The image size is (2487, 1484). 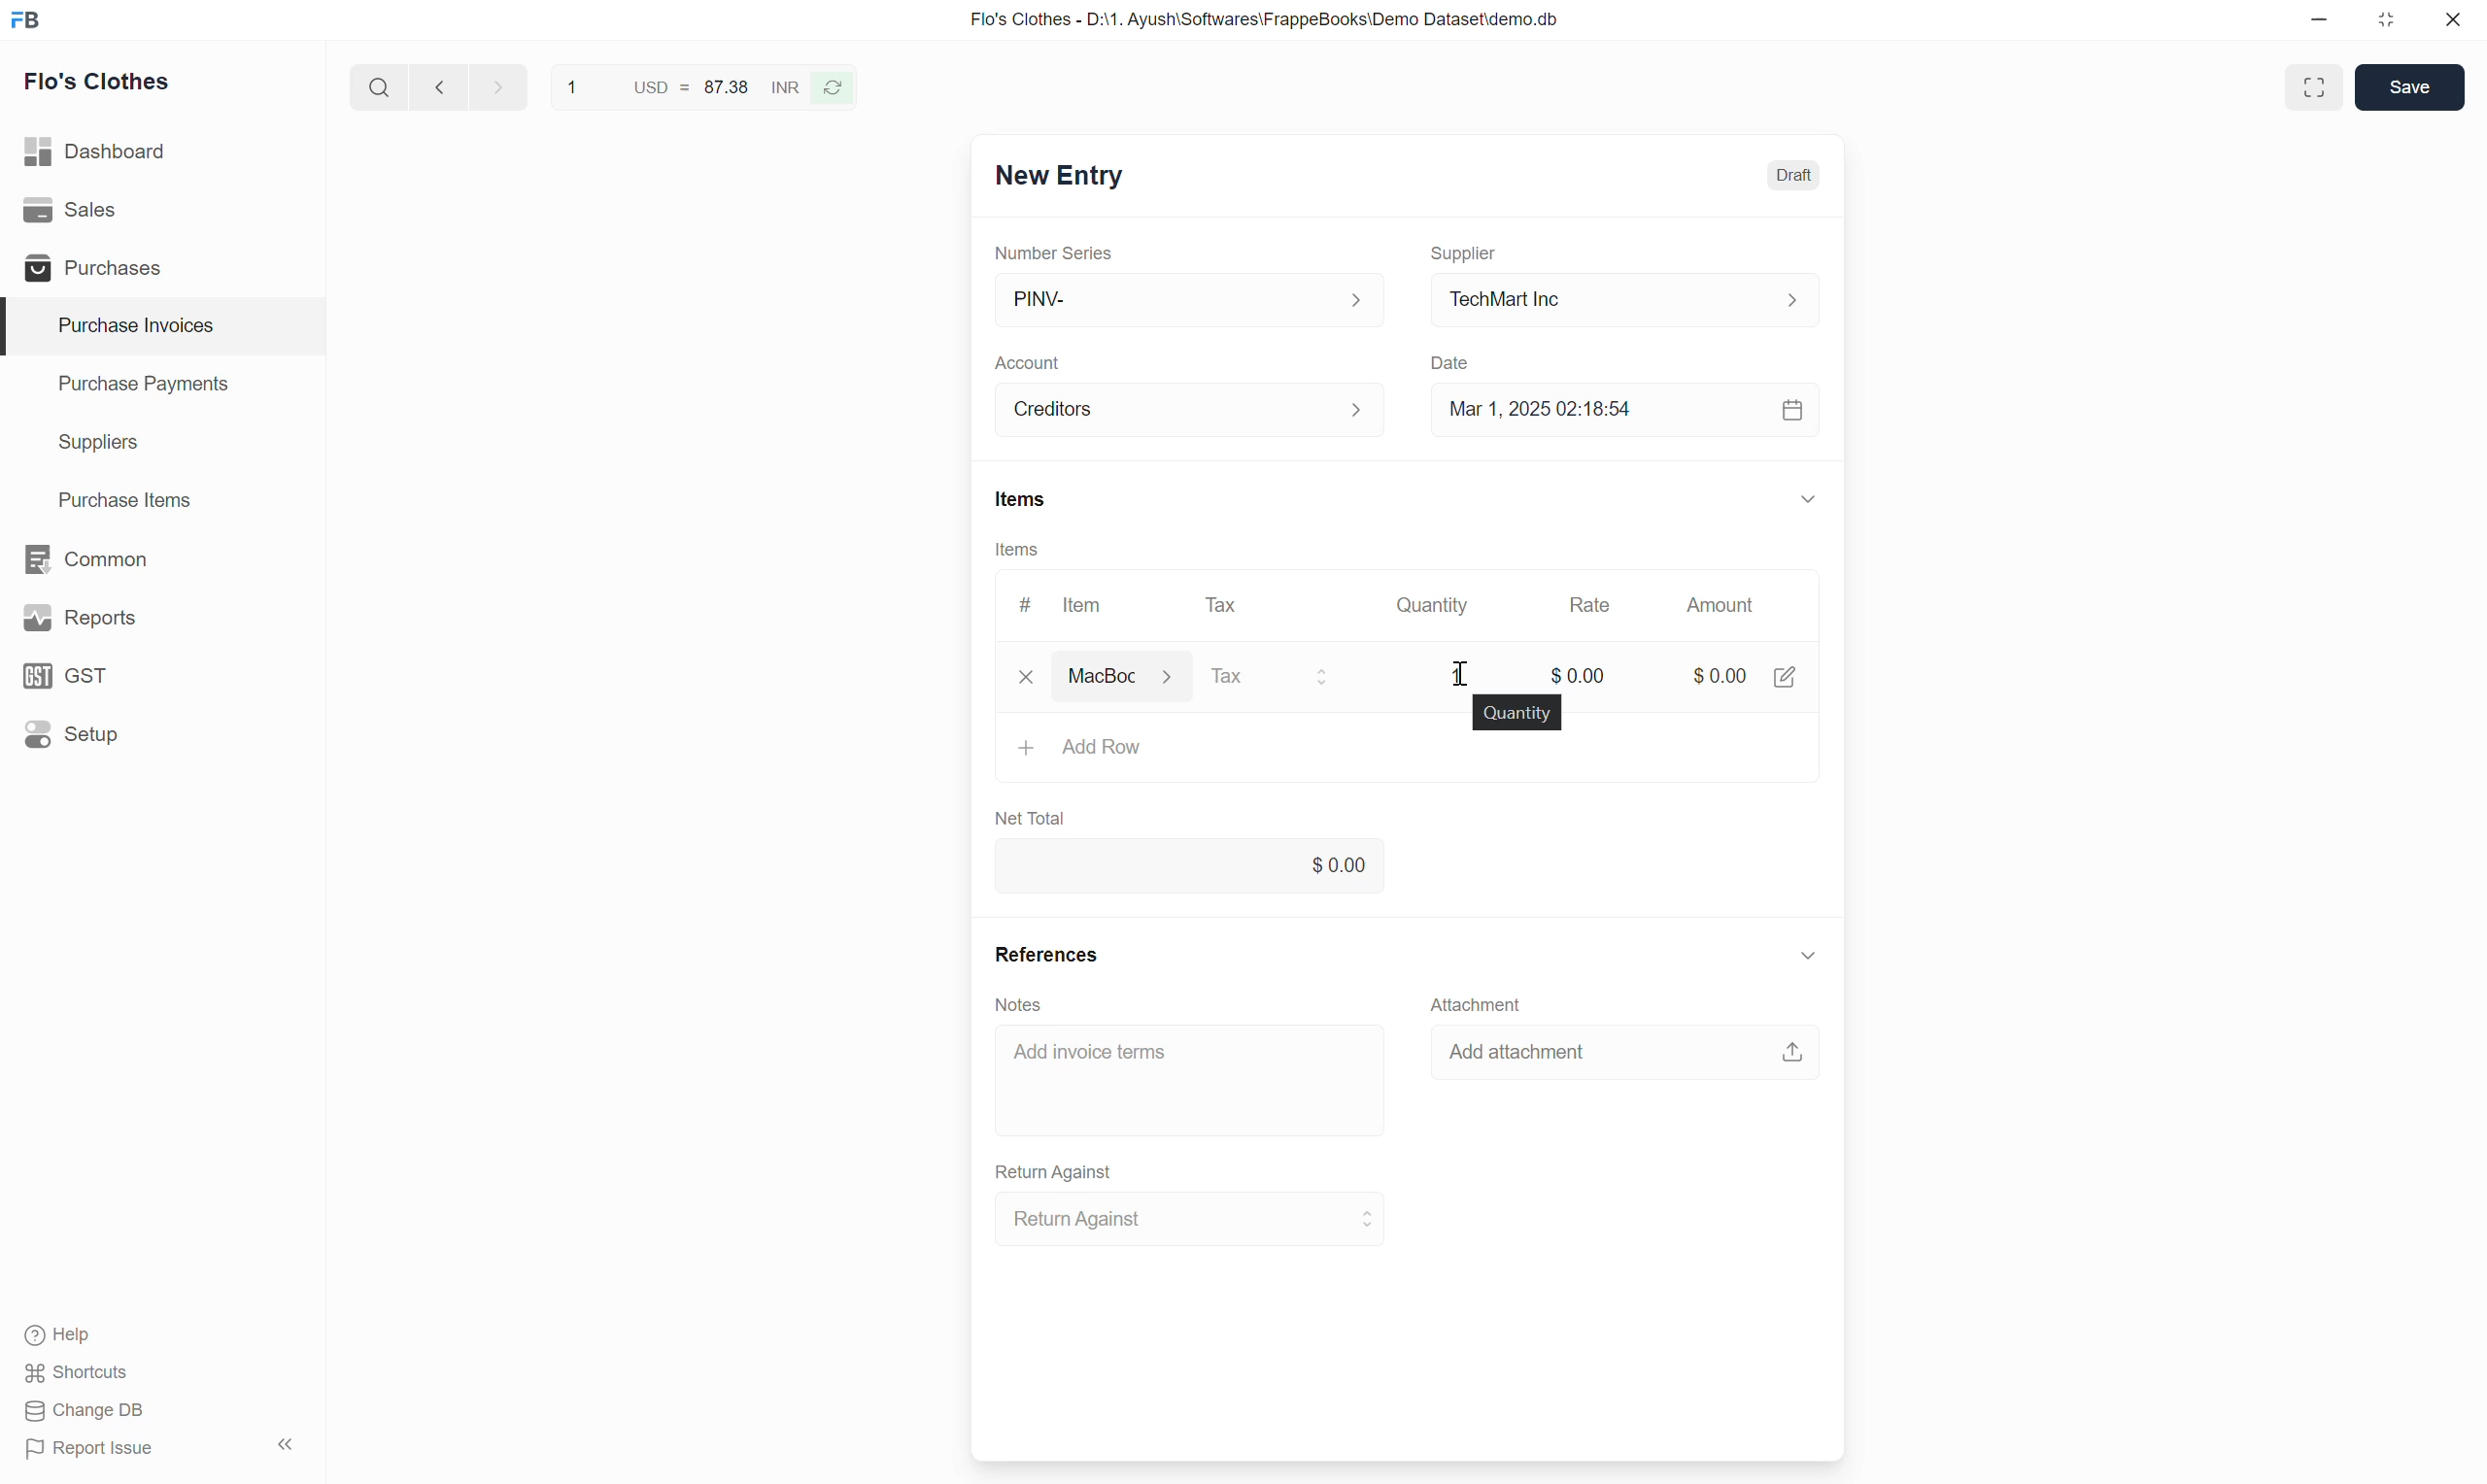 I want to click on Creditors, so click(x=1192, y=410).